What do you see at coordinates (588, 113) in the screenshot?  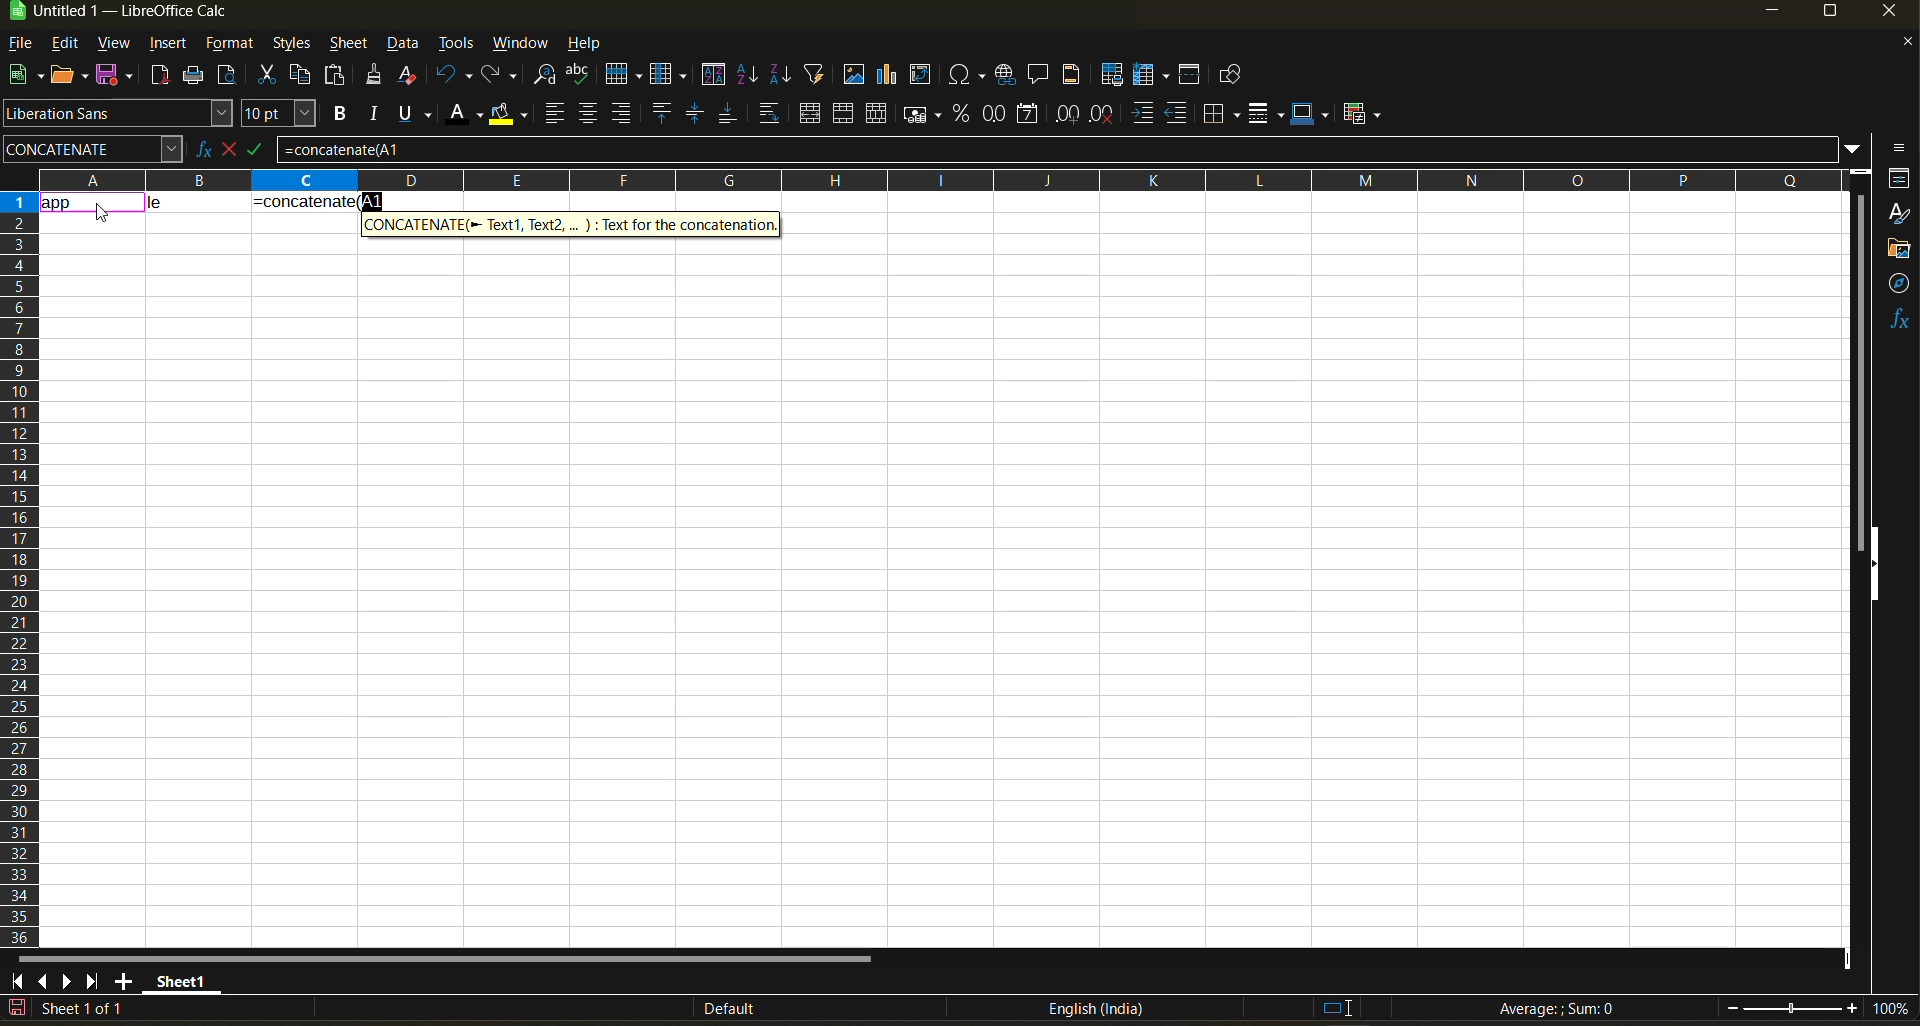 I see `align center` at bounding box center [588, 113].